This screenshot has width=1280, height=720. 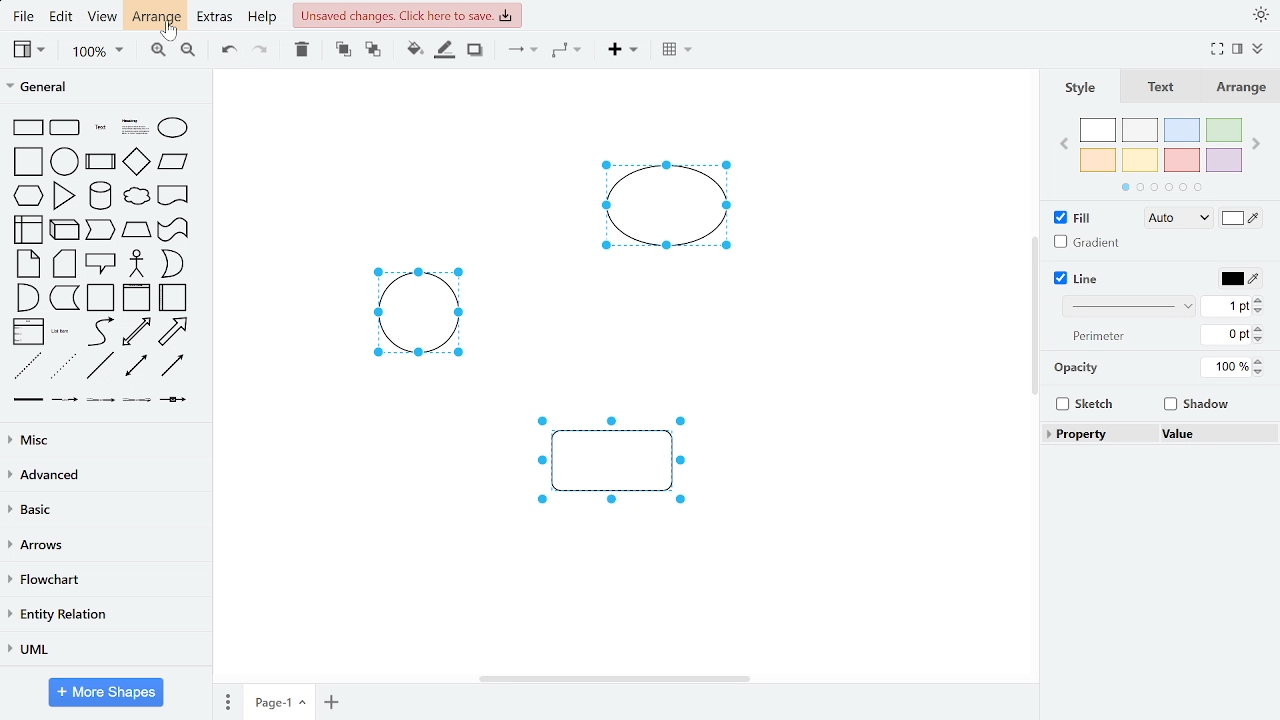 I want to click on step, so click(x=64, y=299).